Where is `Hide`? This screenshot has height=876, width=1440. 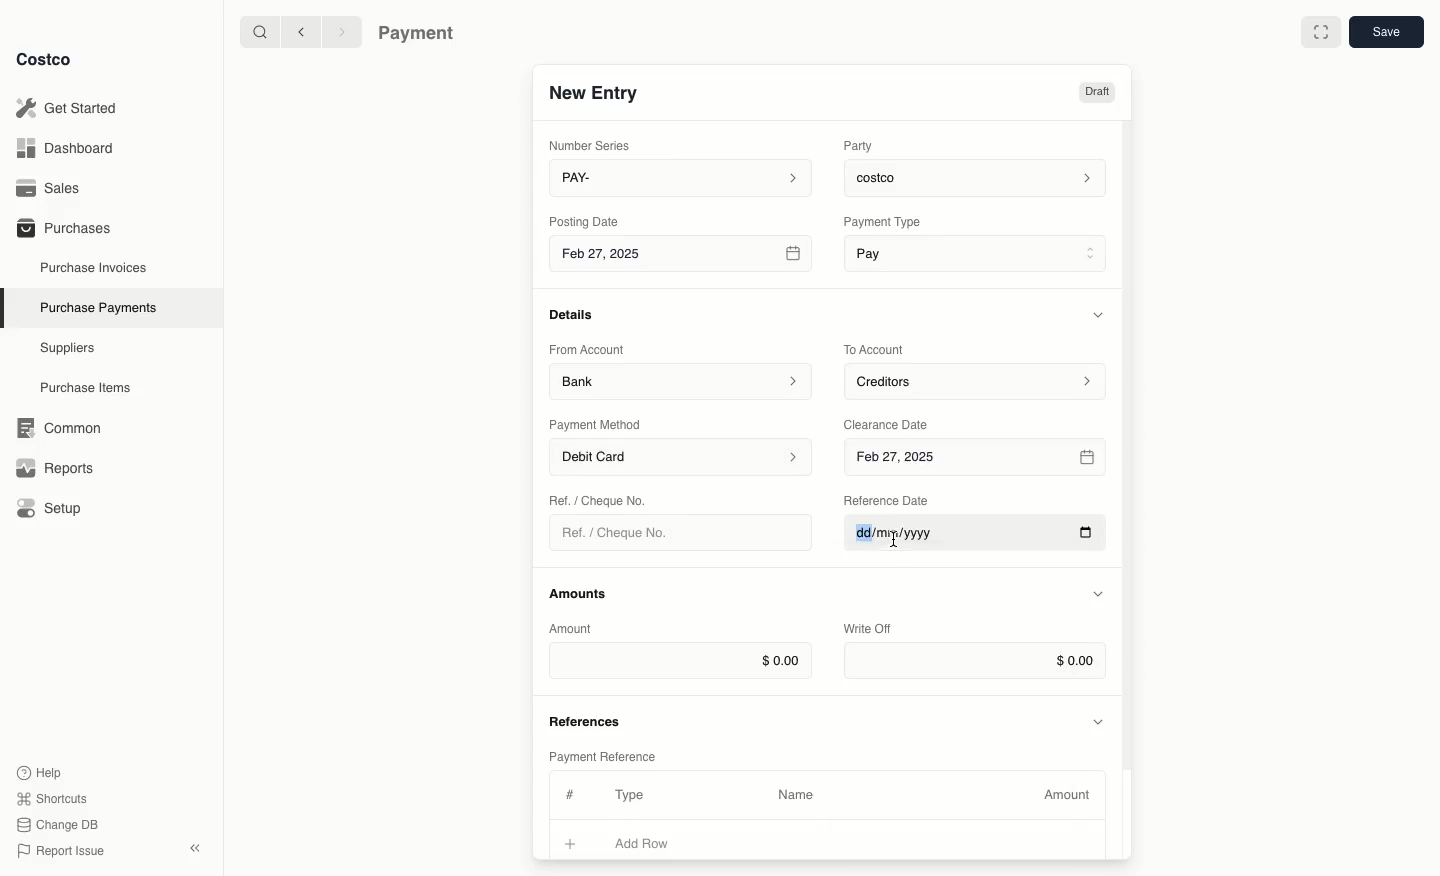 Hide is located at coordinates (1101, 314).